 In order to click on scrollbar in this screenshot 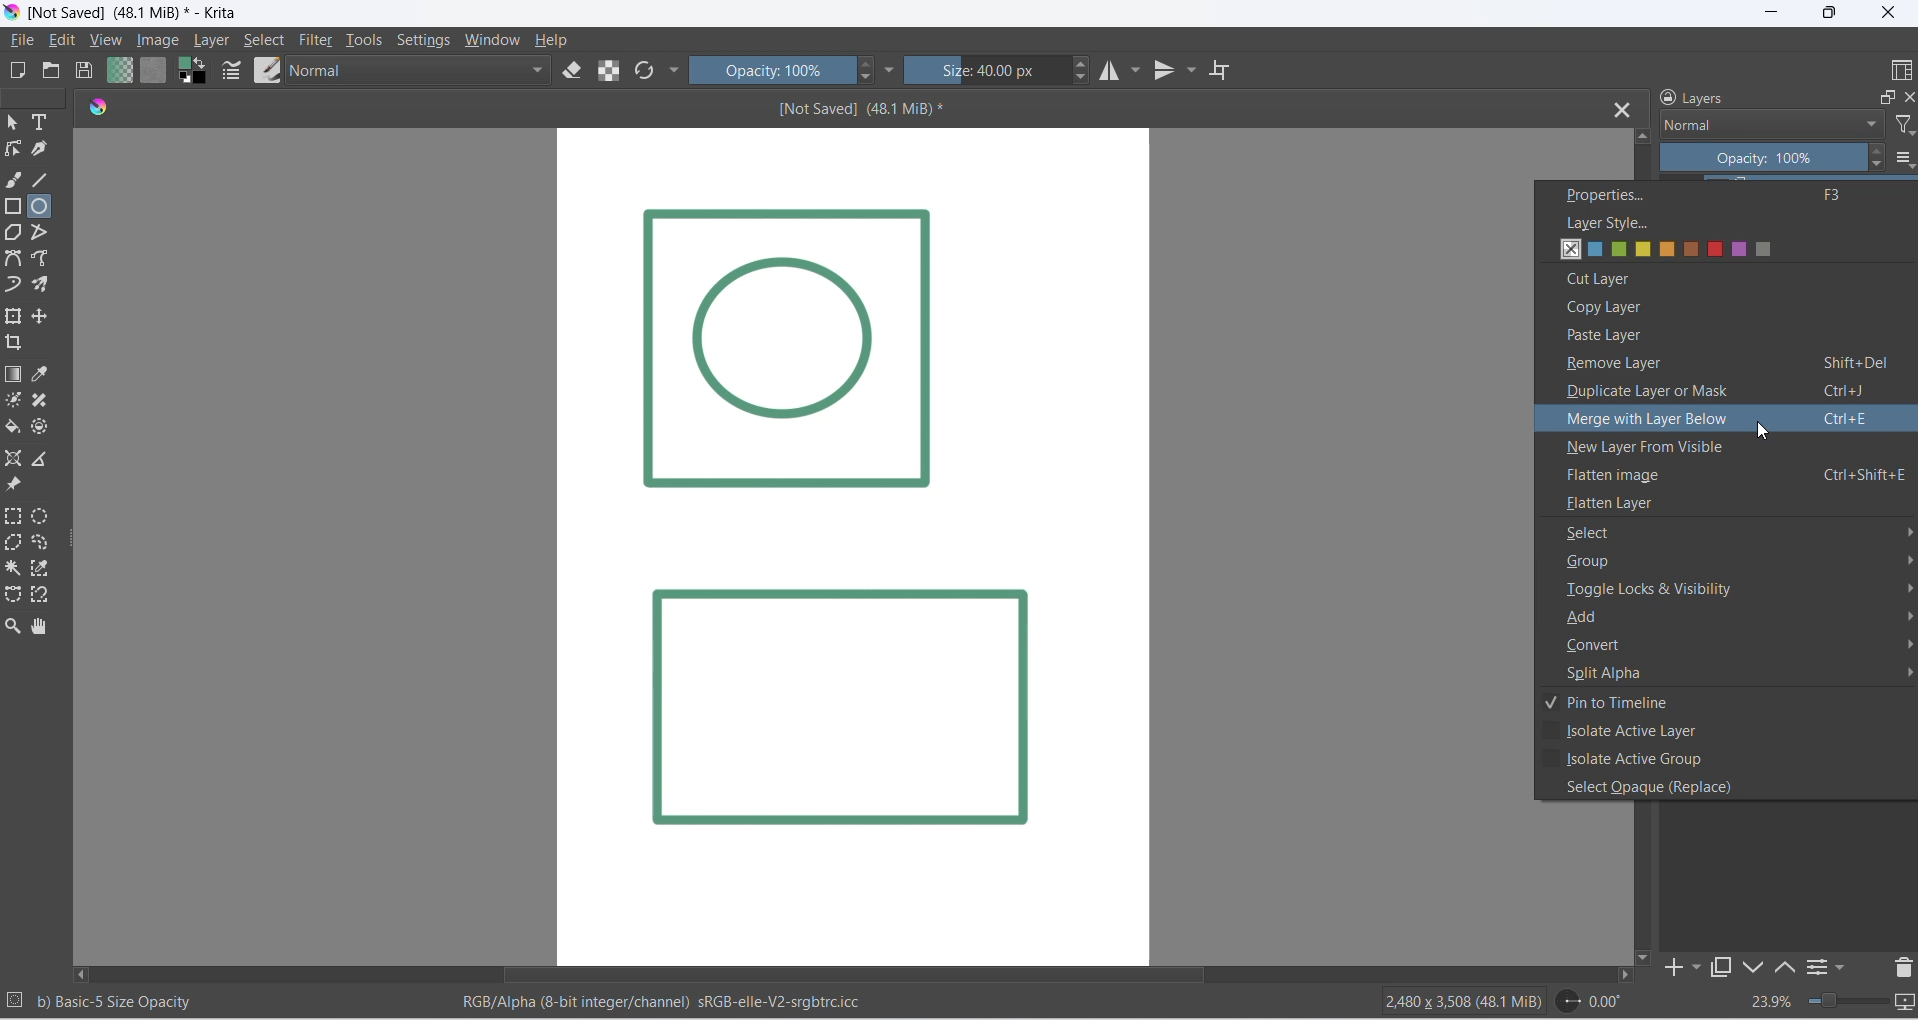, I will do `click(1029, 976)`.